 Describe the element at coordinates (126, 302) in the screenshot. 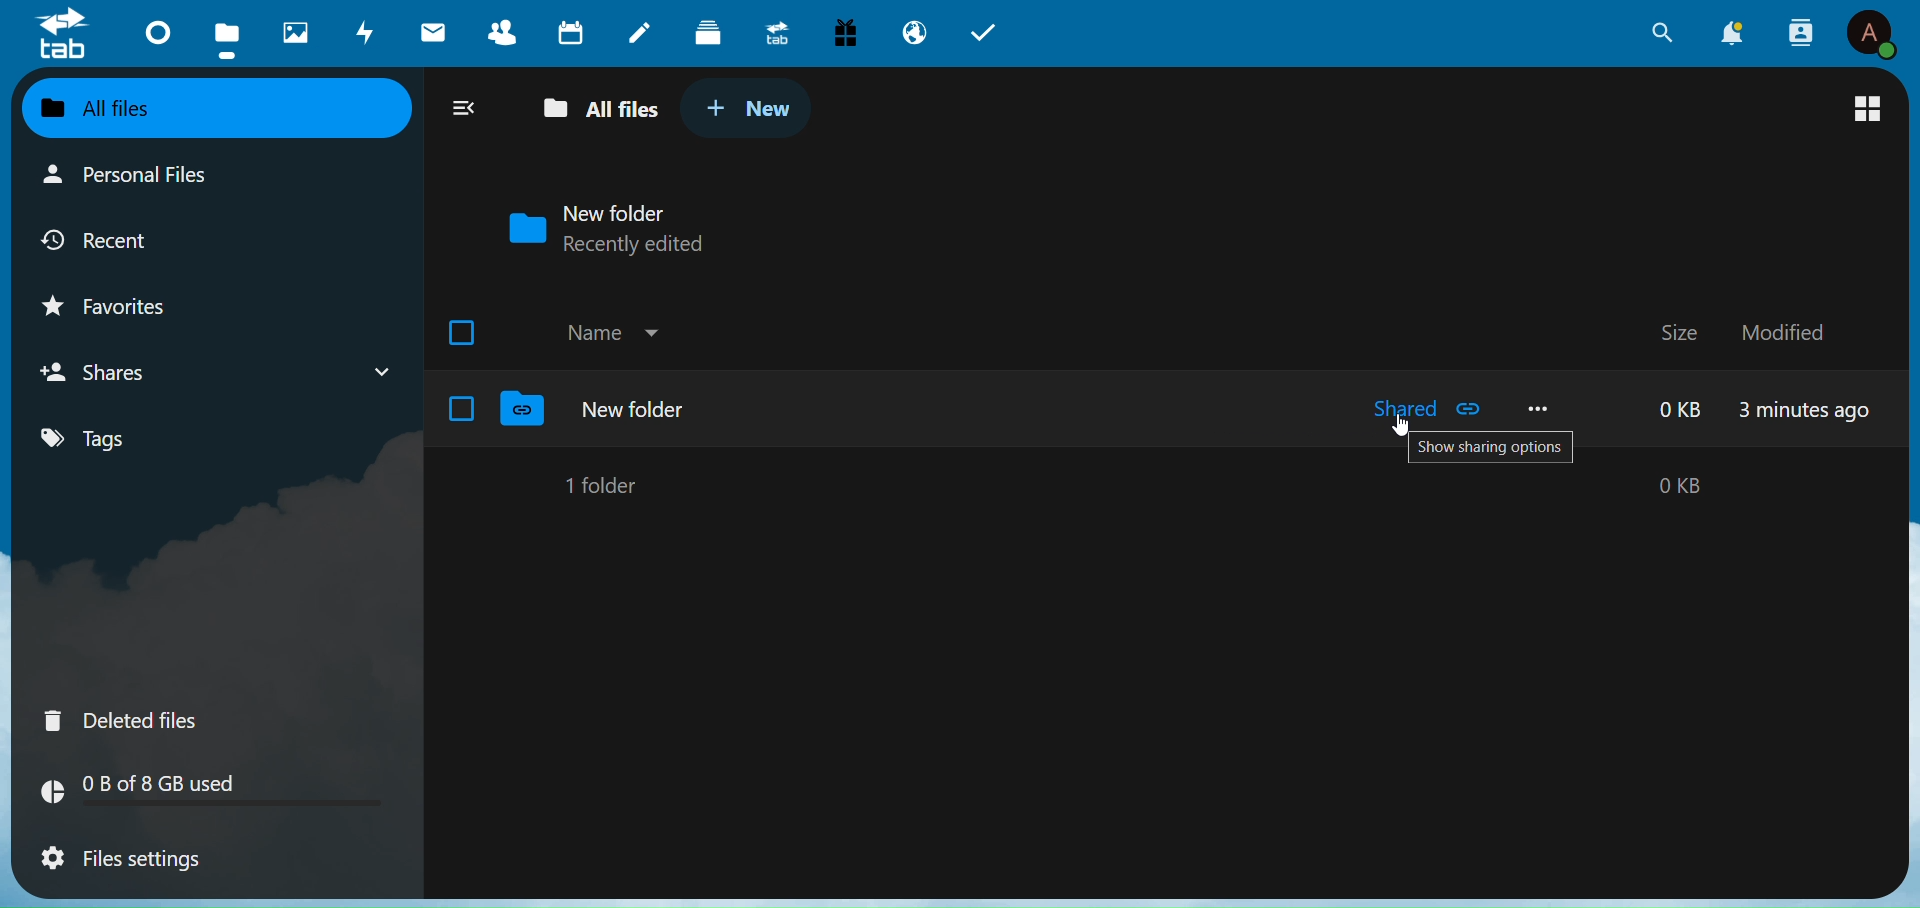

I see `Favorites` at that location.